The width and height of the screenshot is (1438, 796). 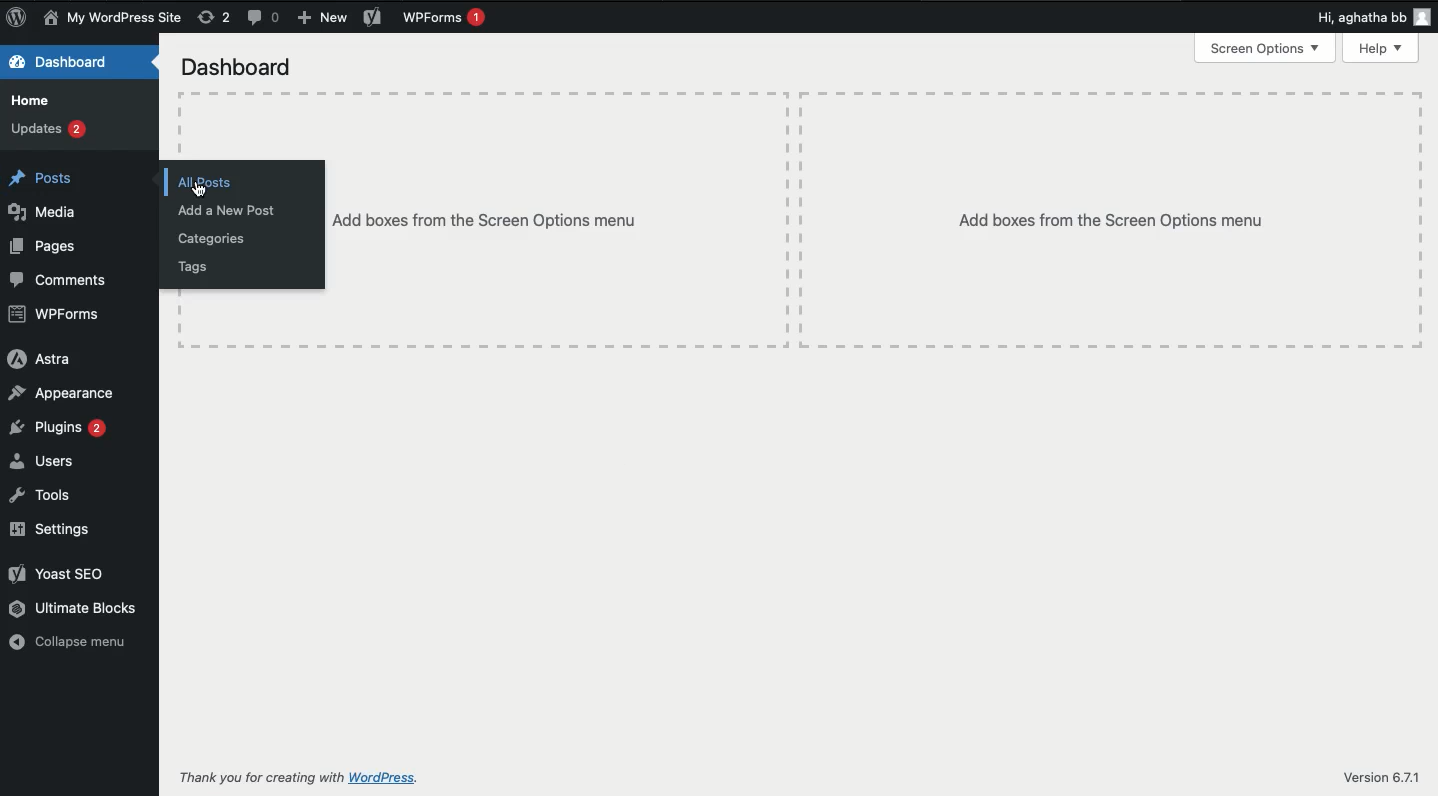 I want to click on All posts, so click(x=208, y=184).